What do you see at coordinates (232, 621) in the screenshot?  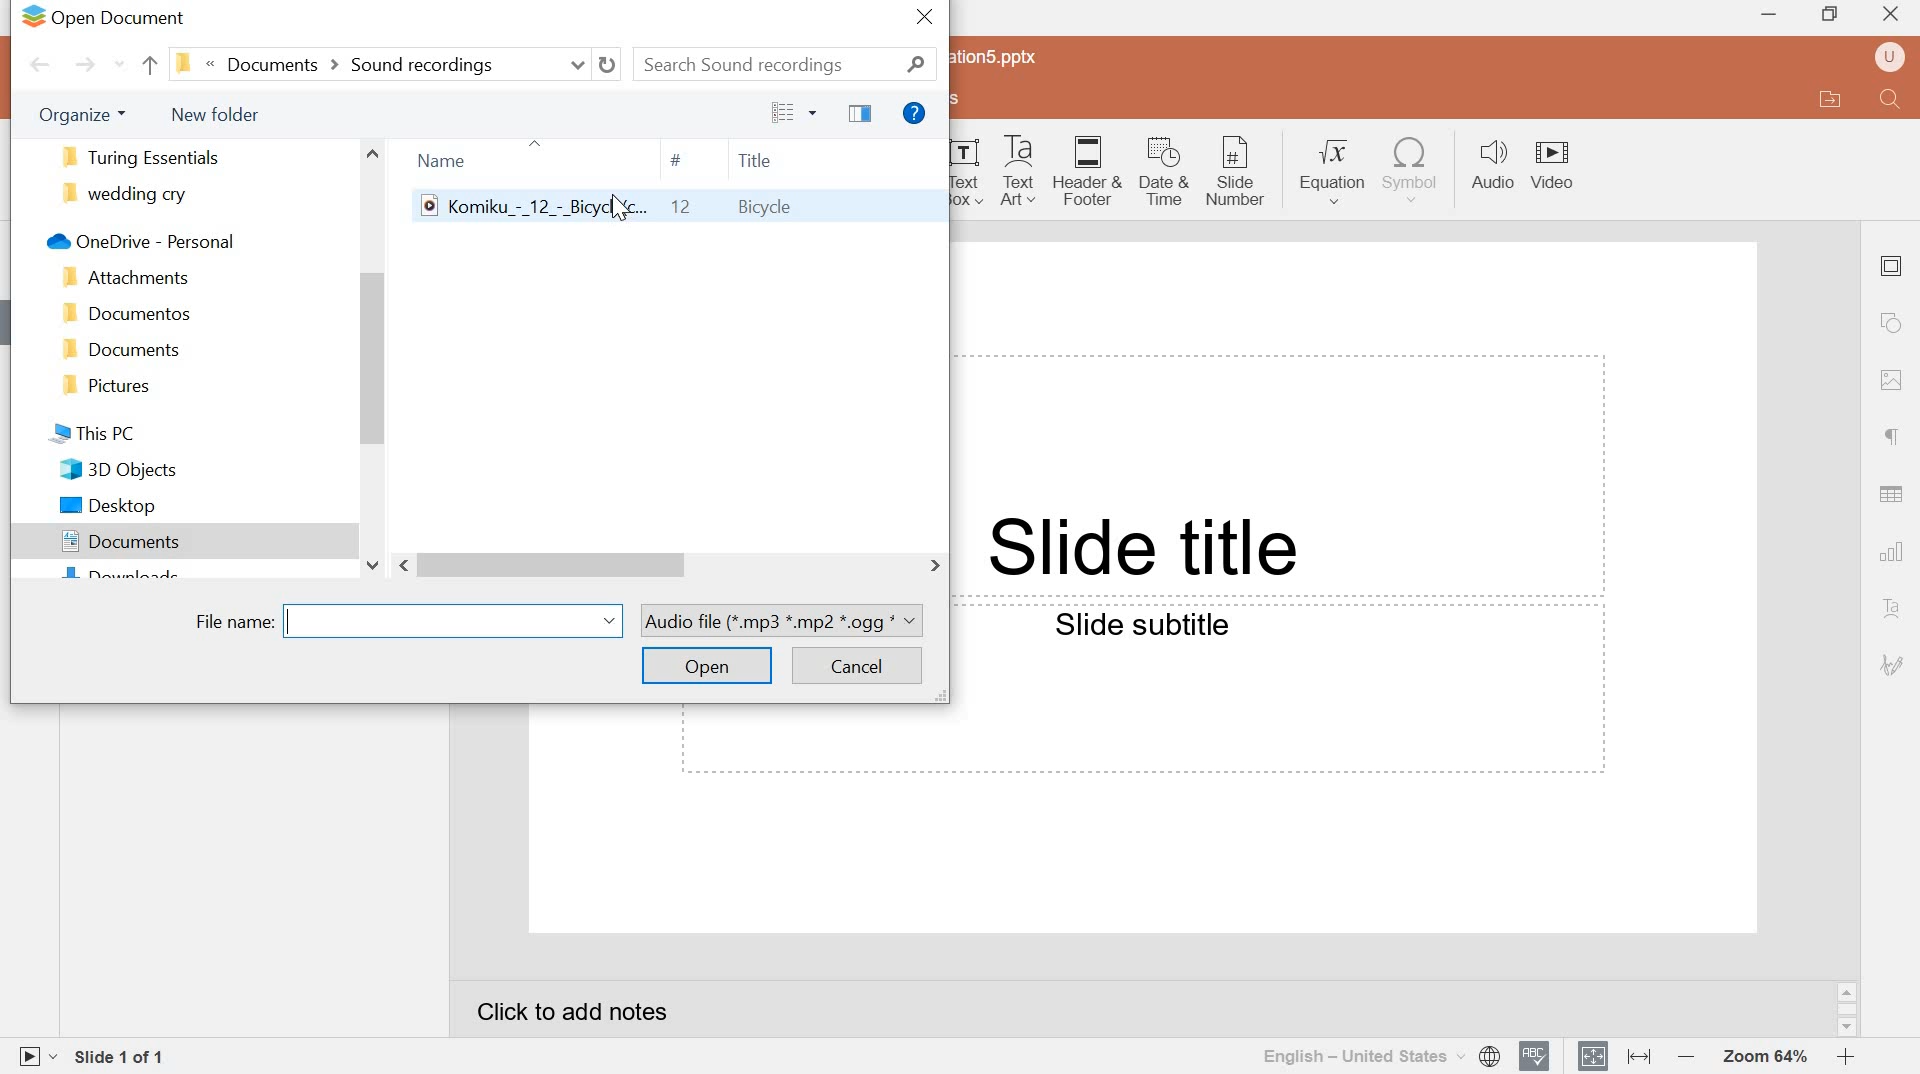 I see `file name` at bounding box center [232, 621].